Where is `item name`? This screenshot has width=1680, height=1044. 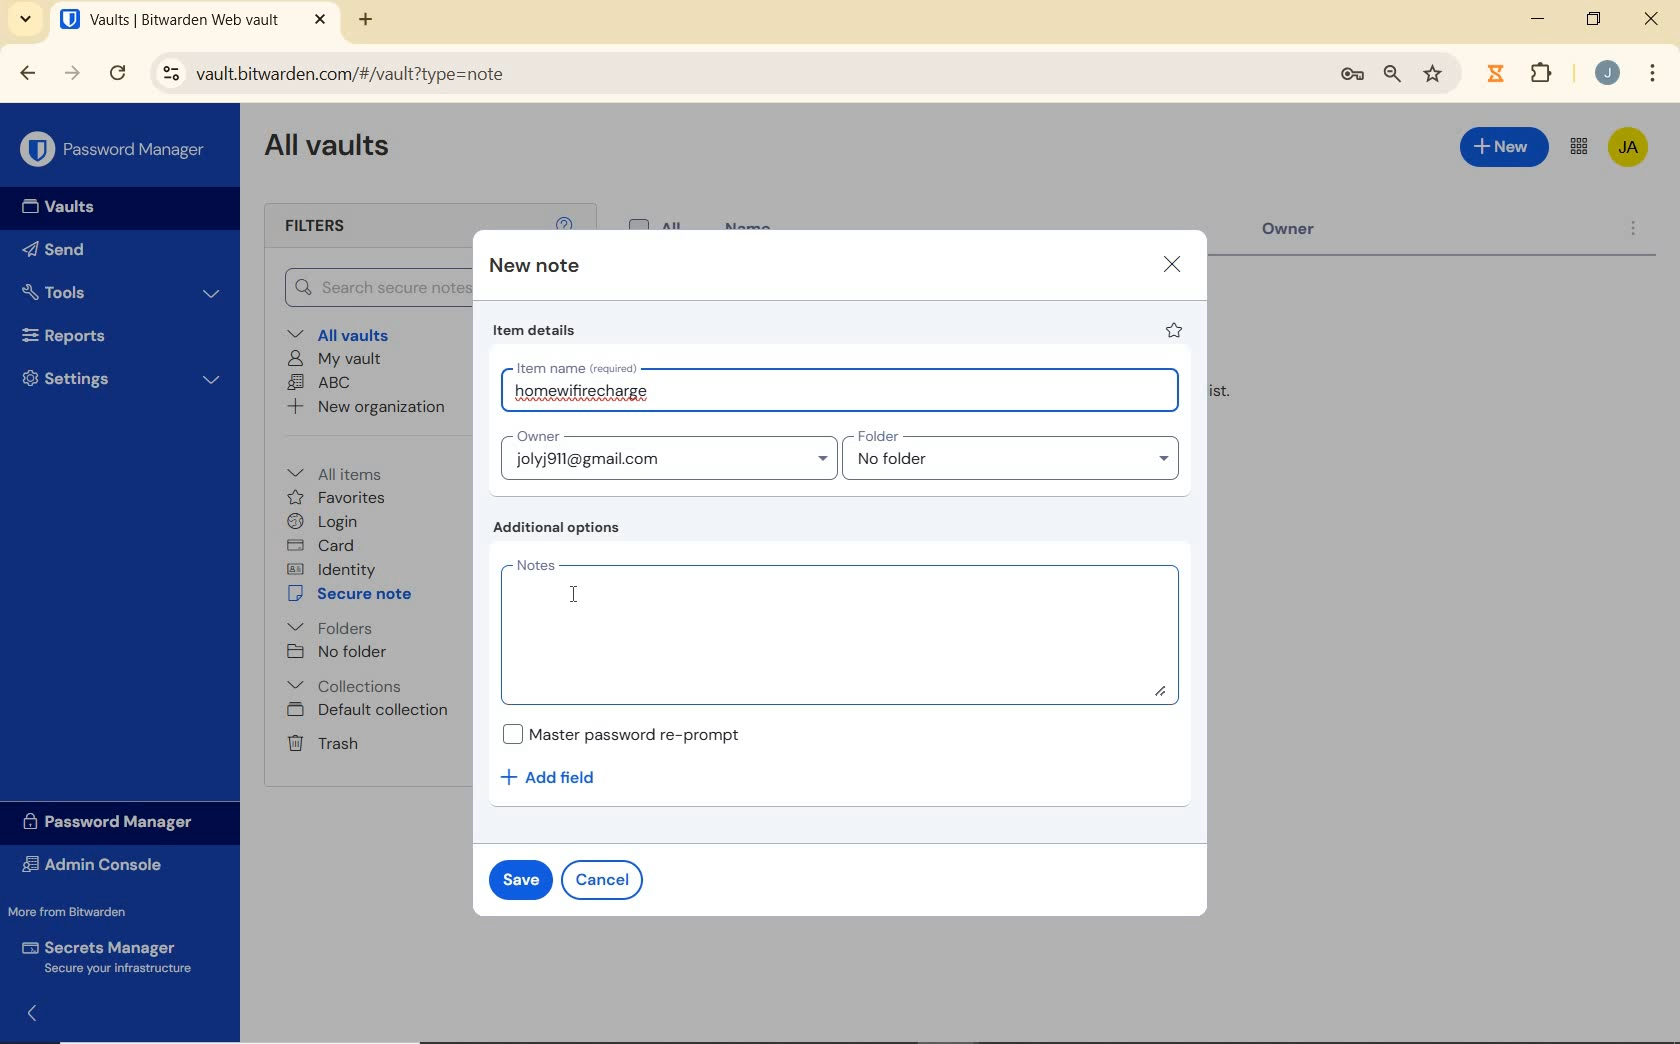
item name is located at coordinates (846, 390).